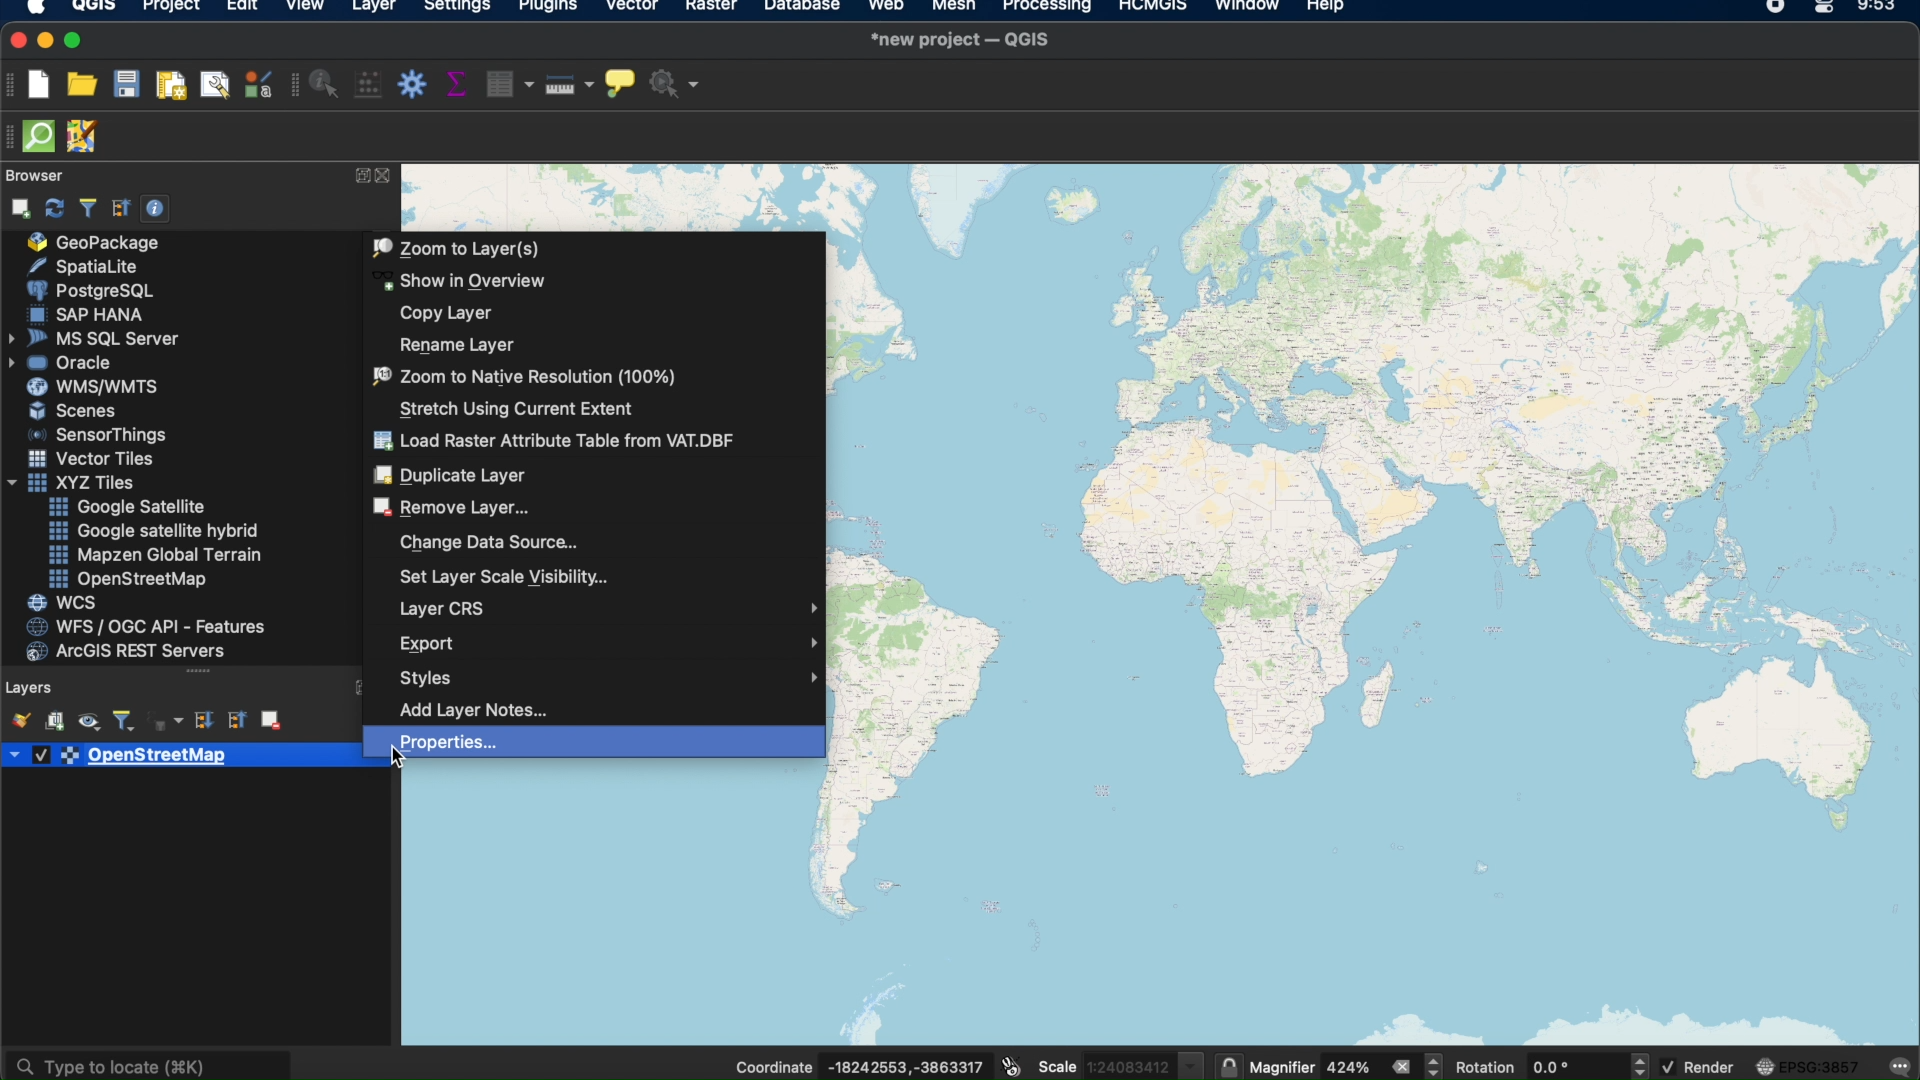 The width and height of the screenshot is (1920, 1080). I want to click on close, so click(14, 41).